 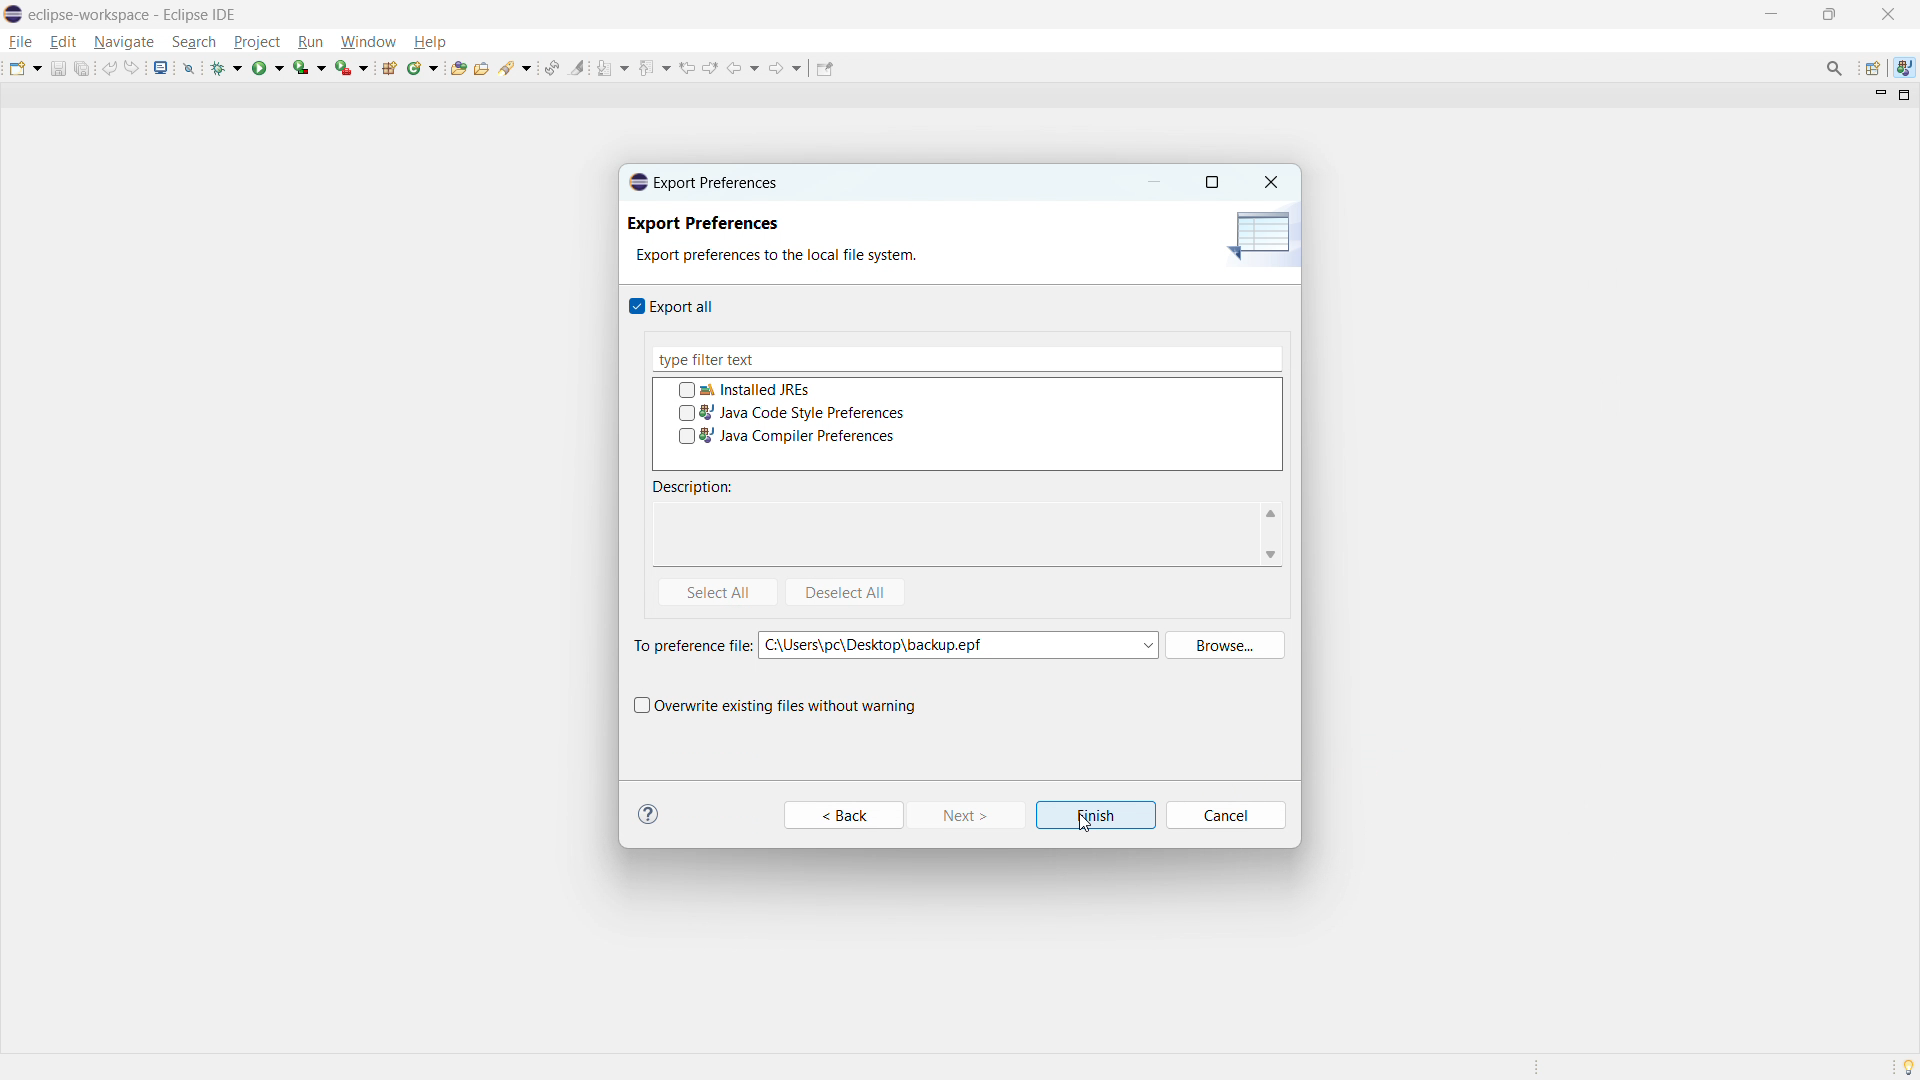 I want to click on view previous location, so click(x=687, y=68).